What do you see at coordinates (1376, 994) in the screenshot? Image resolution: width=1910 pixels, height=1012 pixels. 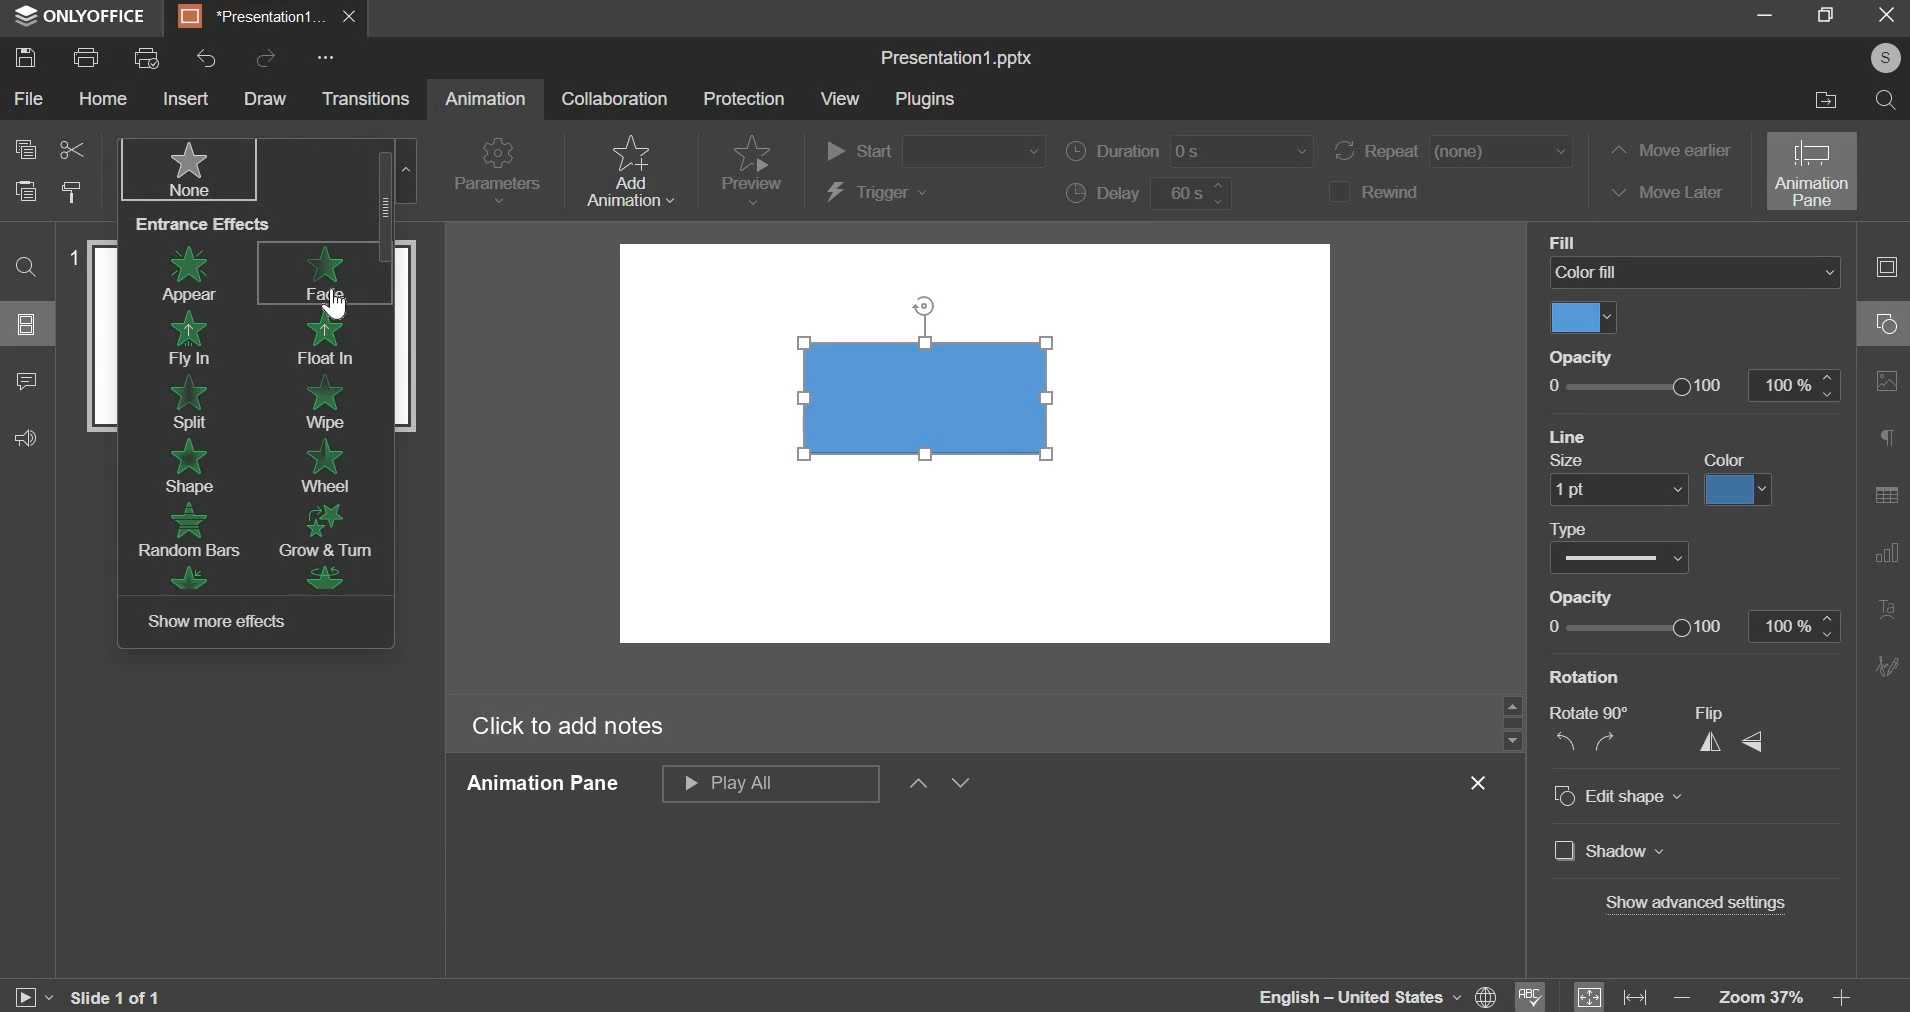 I see `English — United States `` at bounding box center [1376, 994].